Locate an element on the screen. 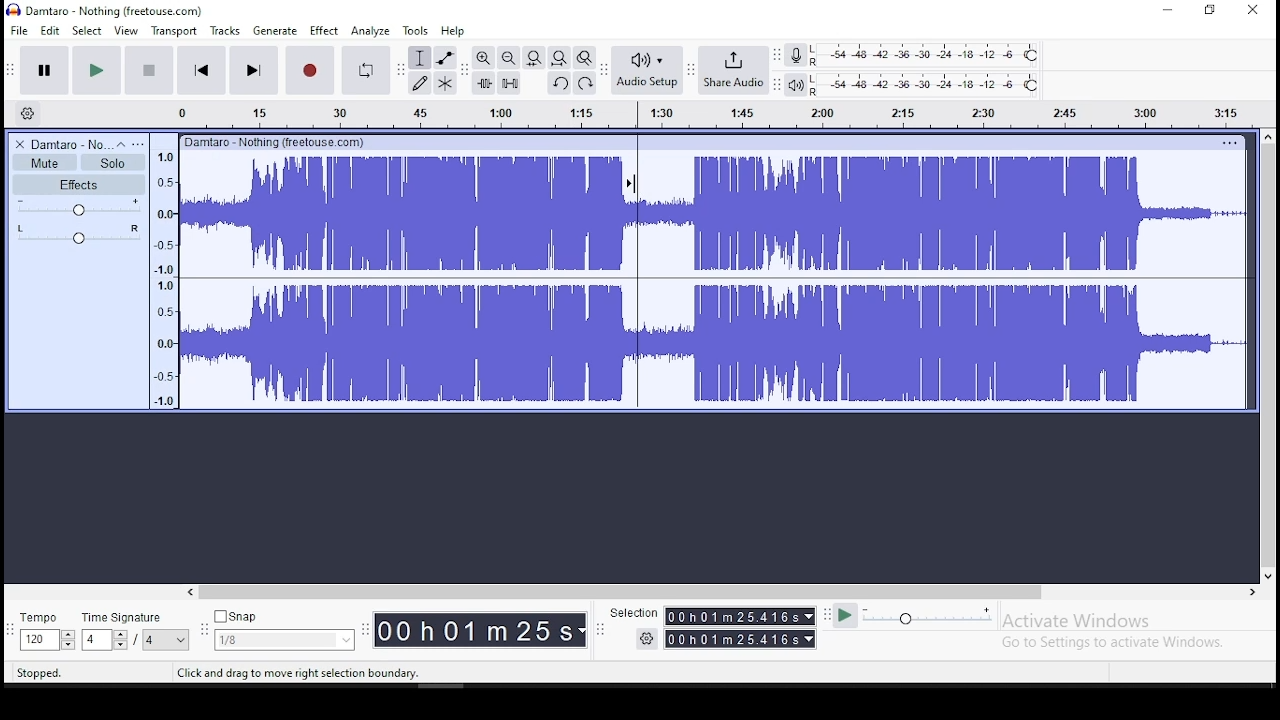 This screenshot has height=720, width=1280. scroll bar is located at coordinates (1268, 355).